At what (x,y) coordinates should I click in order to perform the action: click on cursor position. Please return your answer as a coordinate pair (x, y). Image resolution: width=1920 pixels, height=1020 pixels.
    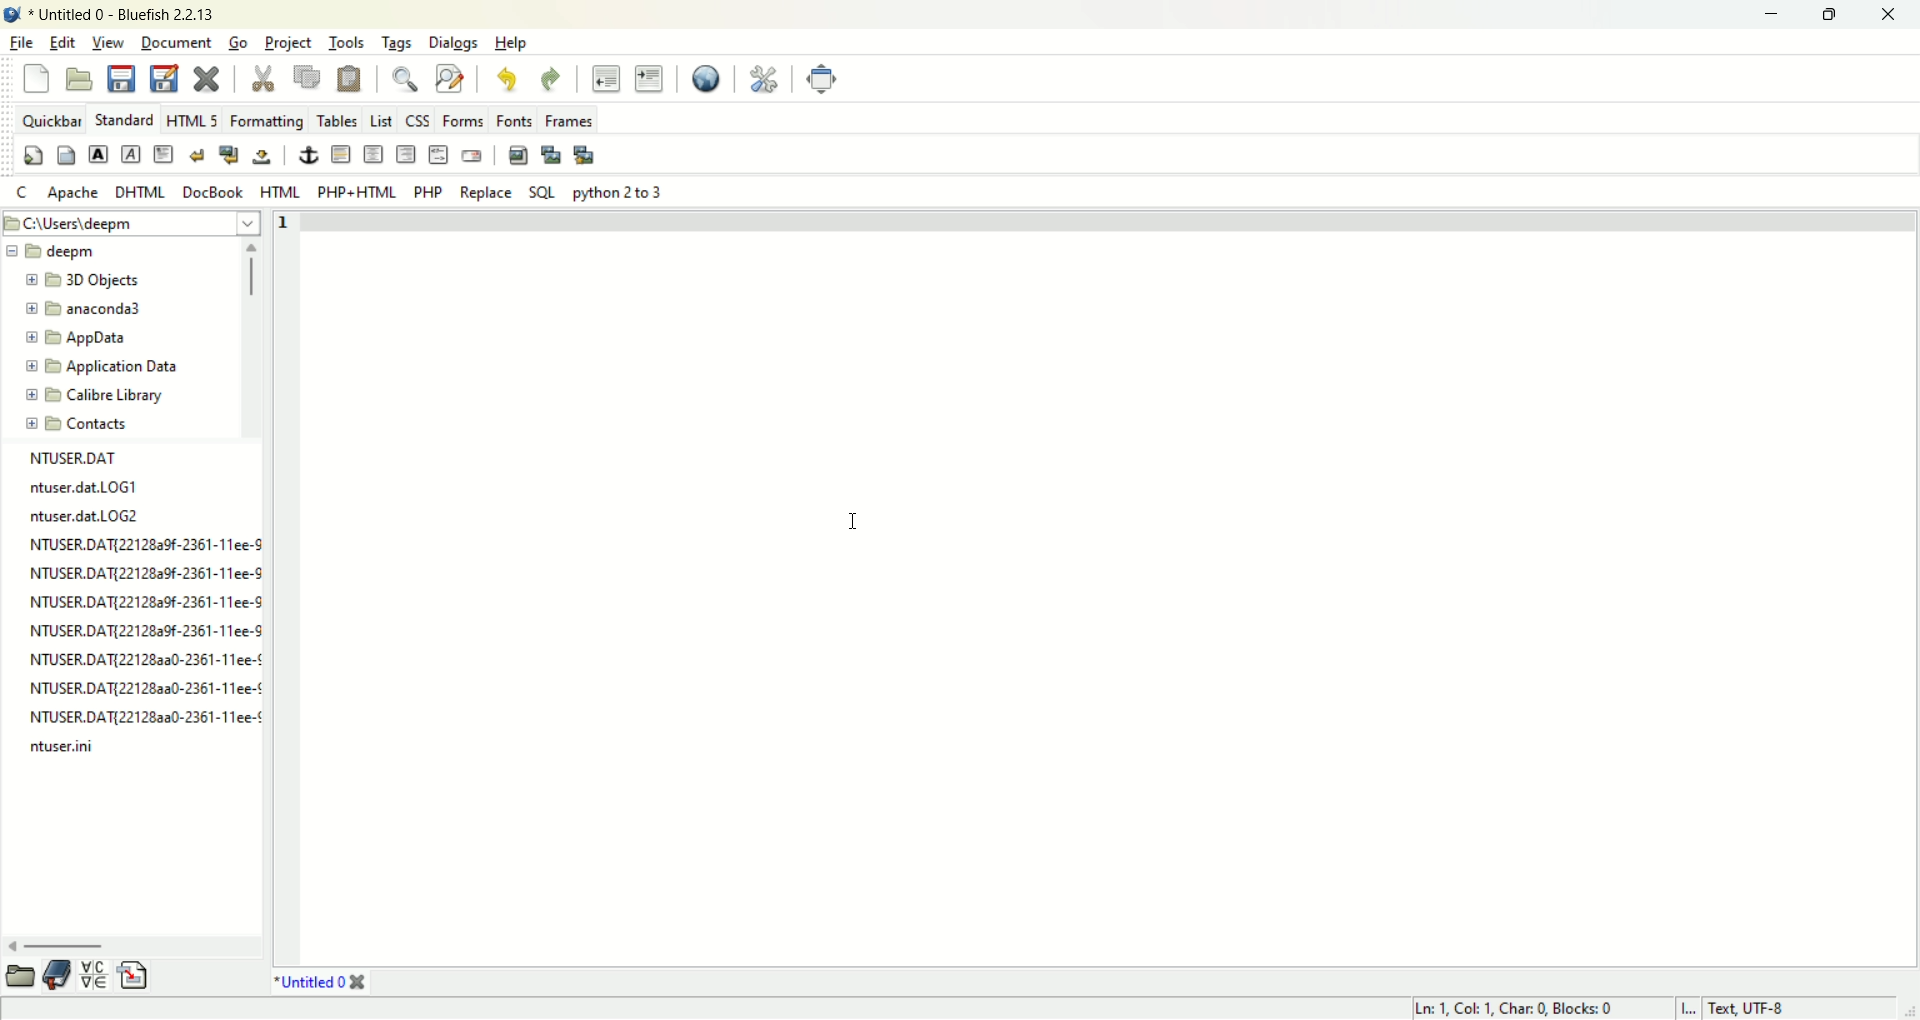
    Looking at the image, I should click on (1529, 1008).